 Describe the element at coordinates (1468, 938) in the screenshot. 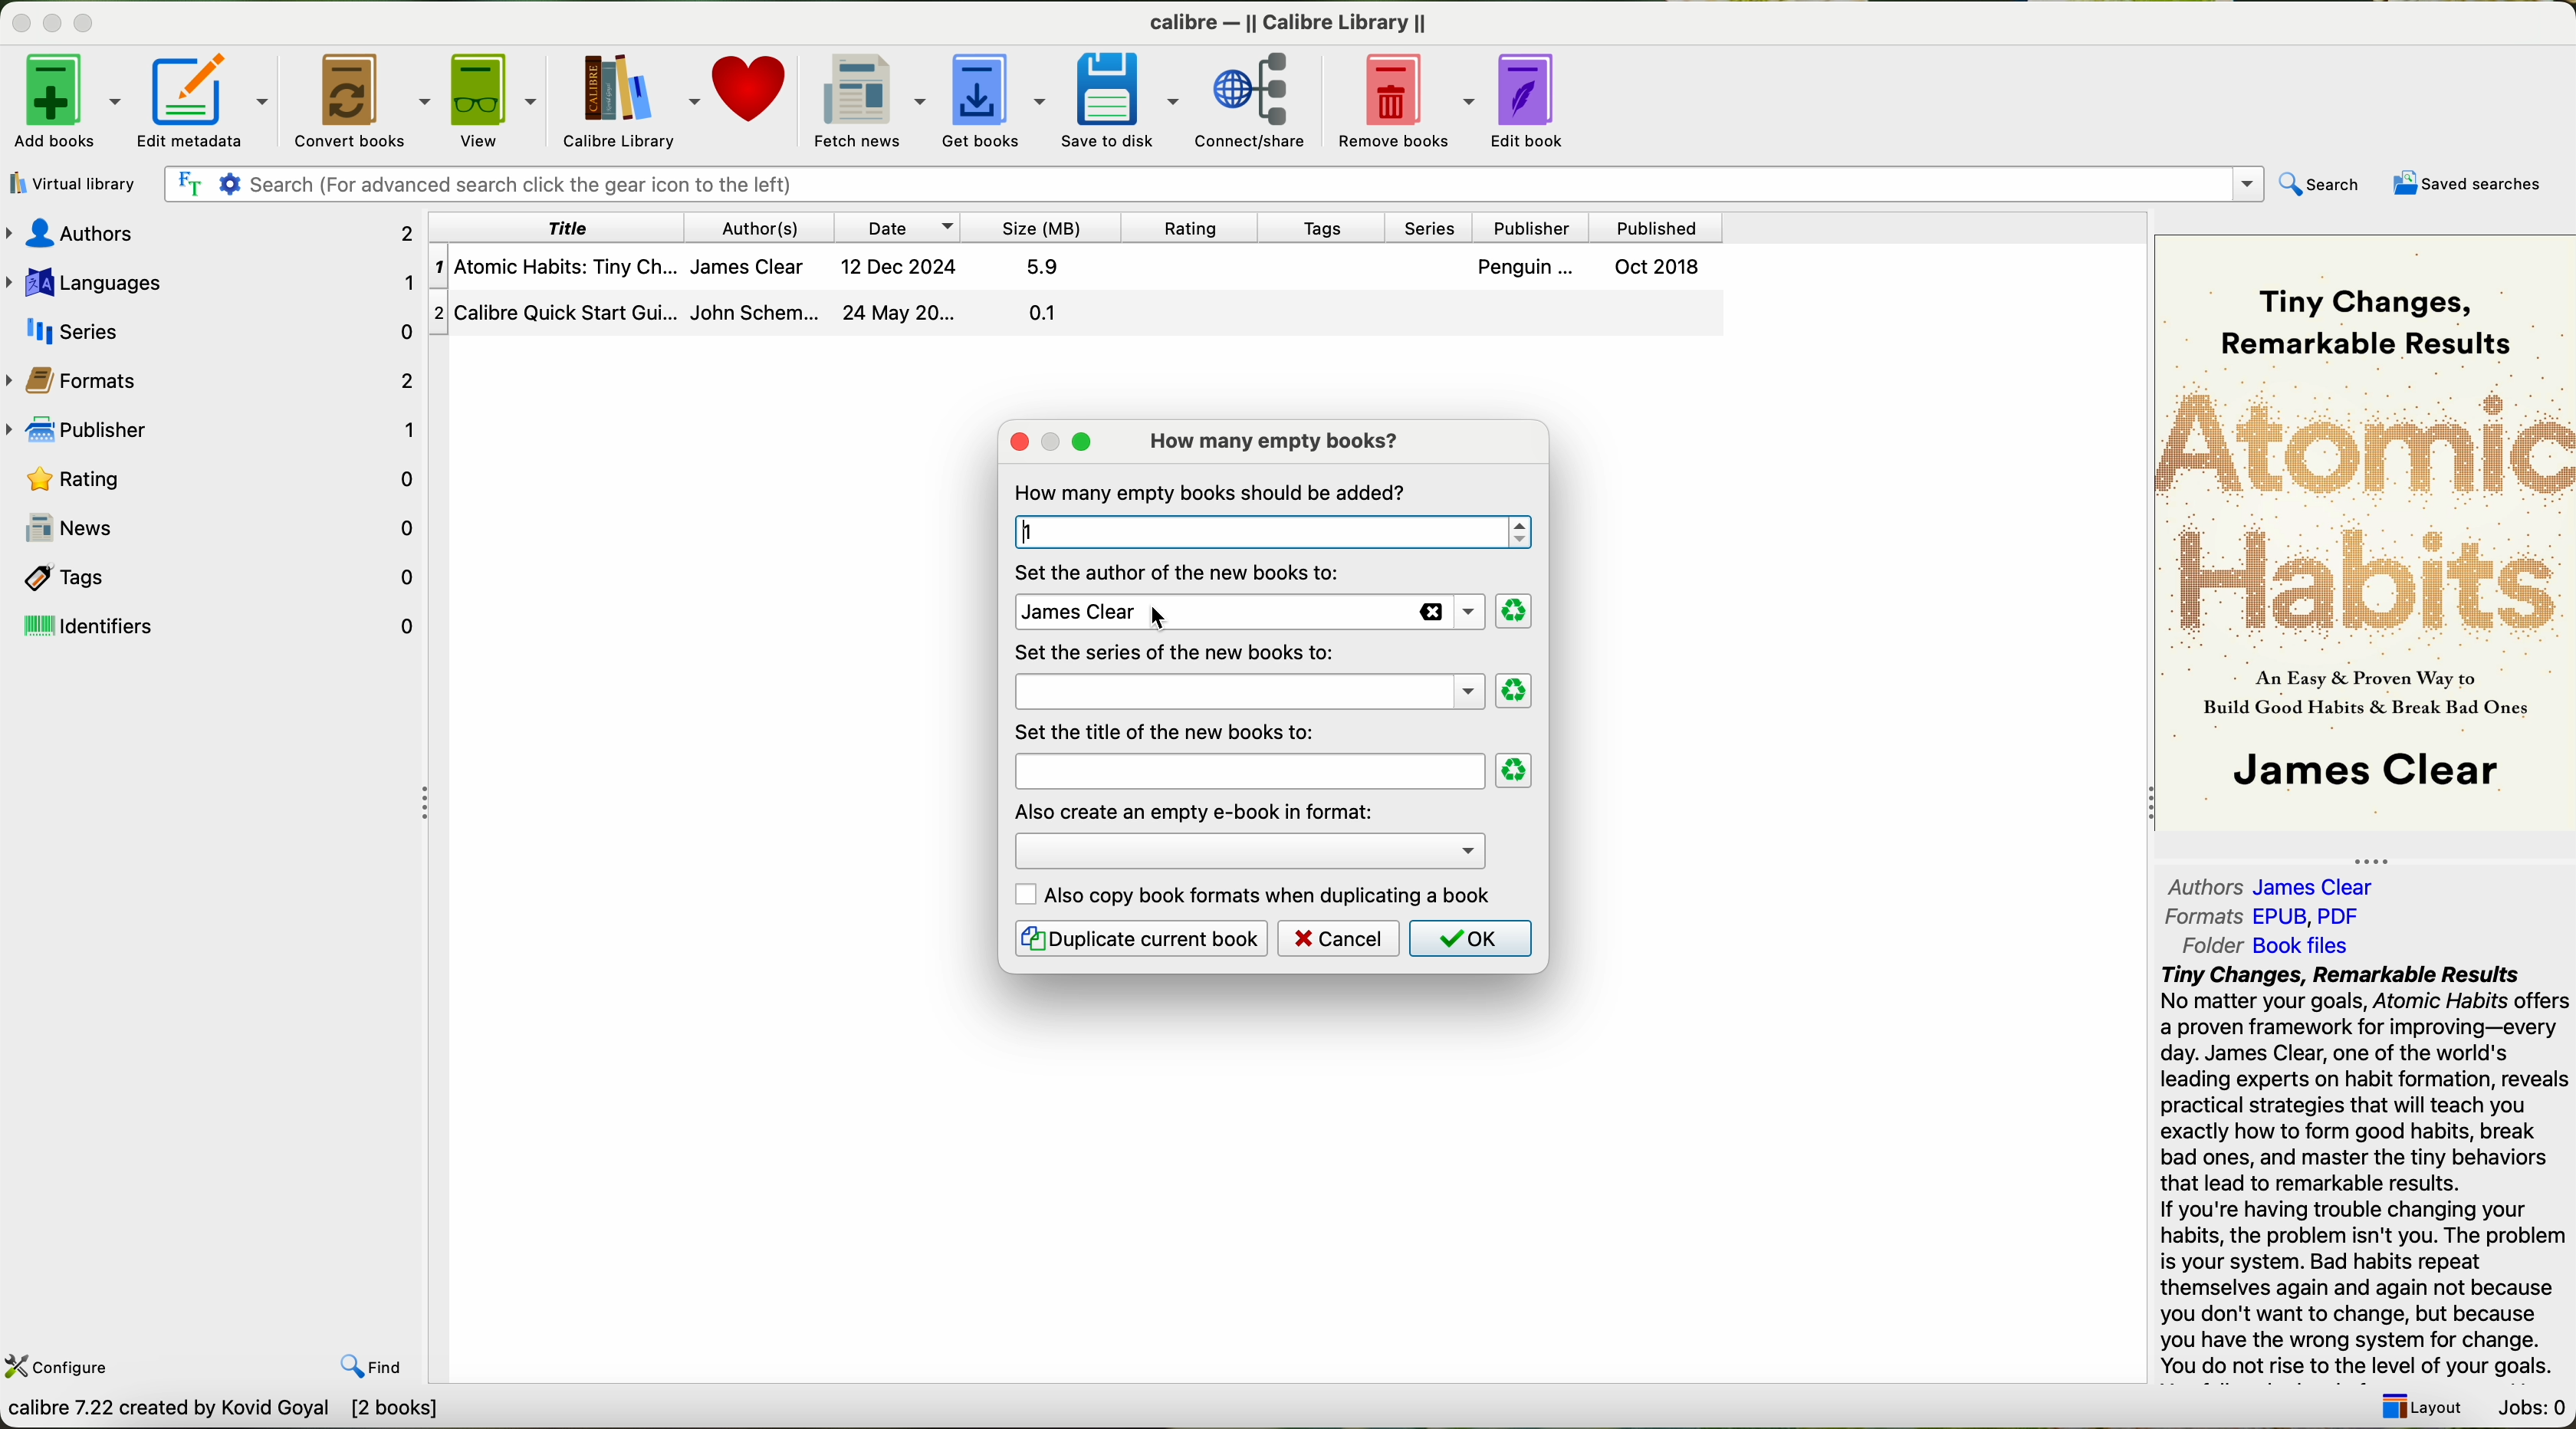

I see `OK button` at that location.